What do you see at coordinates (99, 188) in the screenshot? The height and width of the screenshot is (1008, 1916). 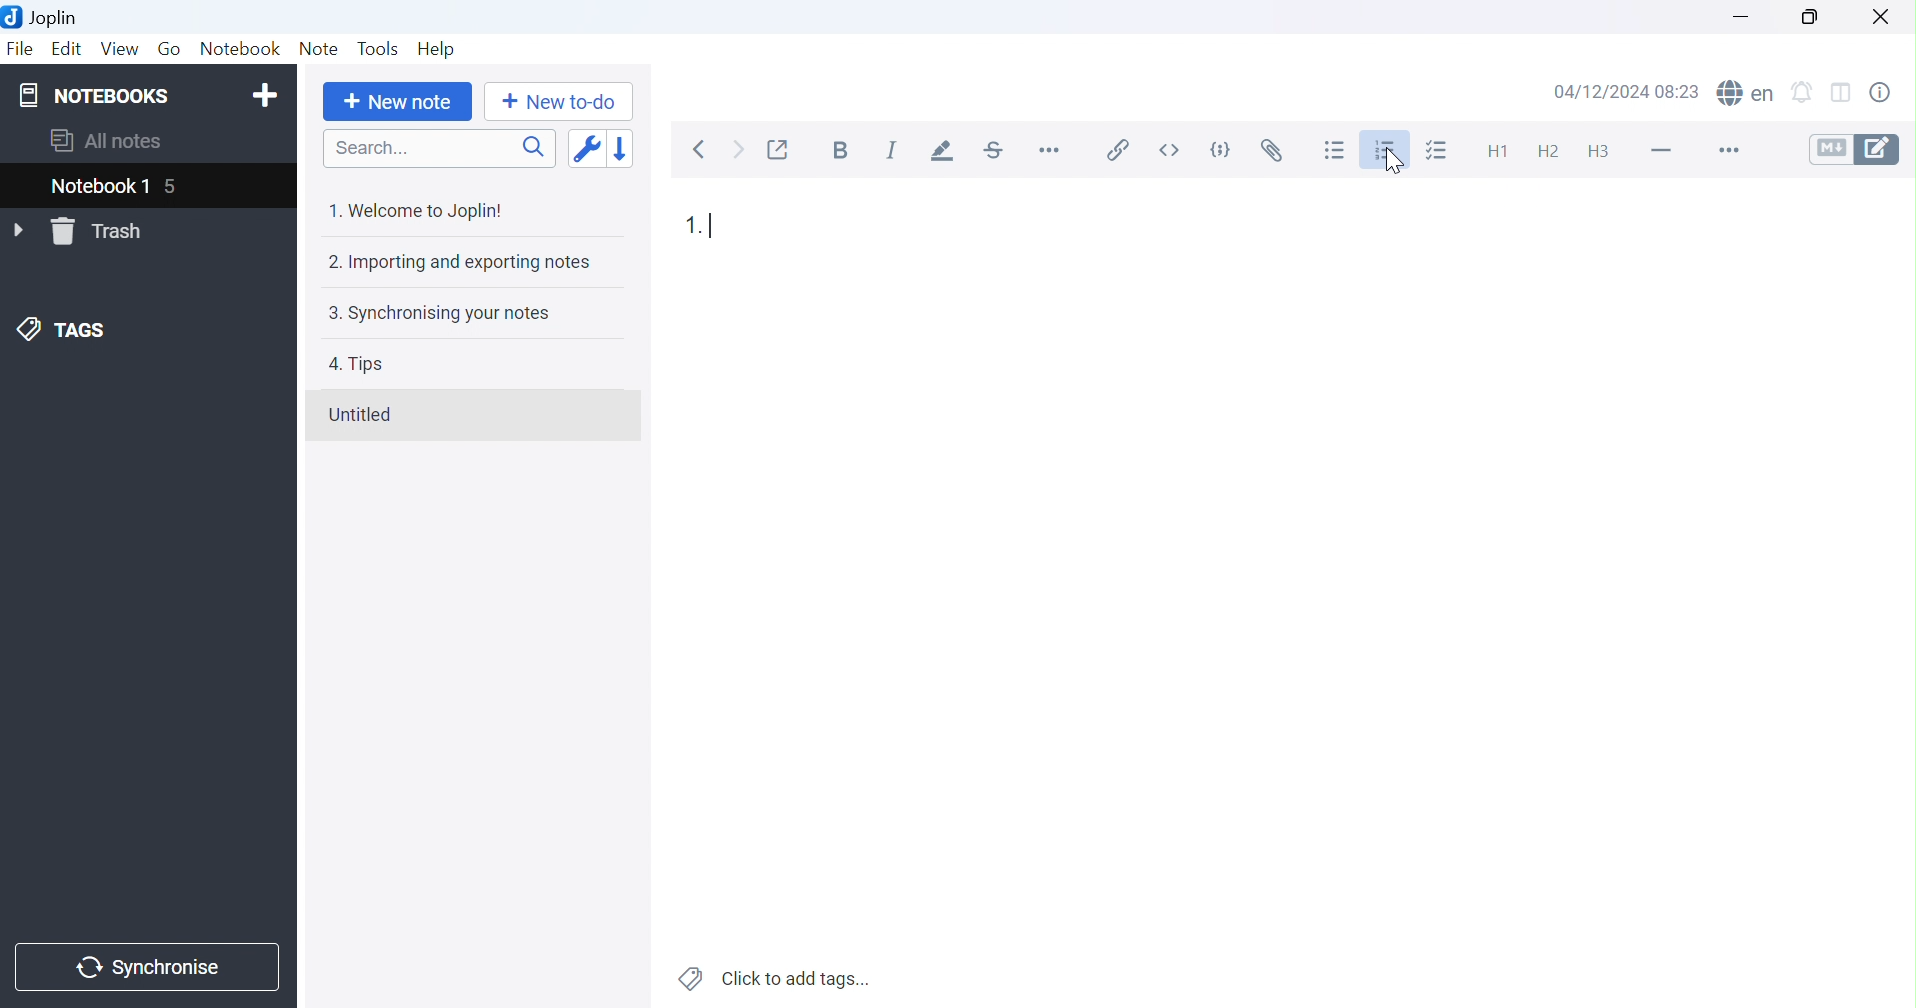 I see `Notebook 1` at bounding box center [99, 188].